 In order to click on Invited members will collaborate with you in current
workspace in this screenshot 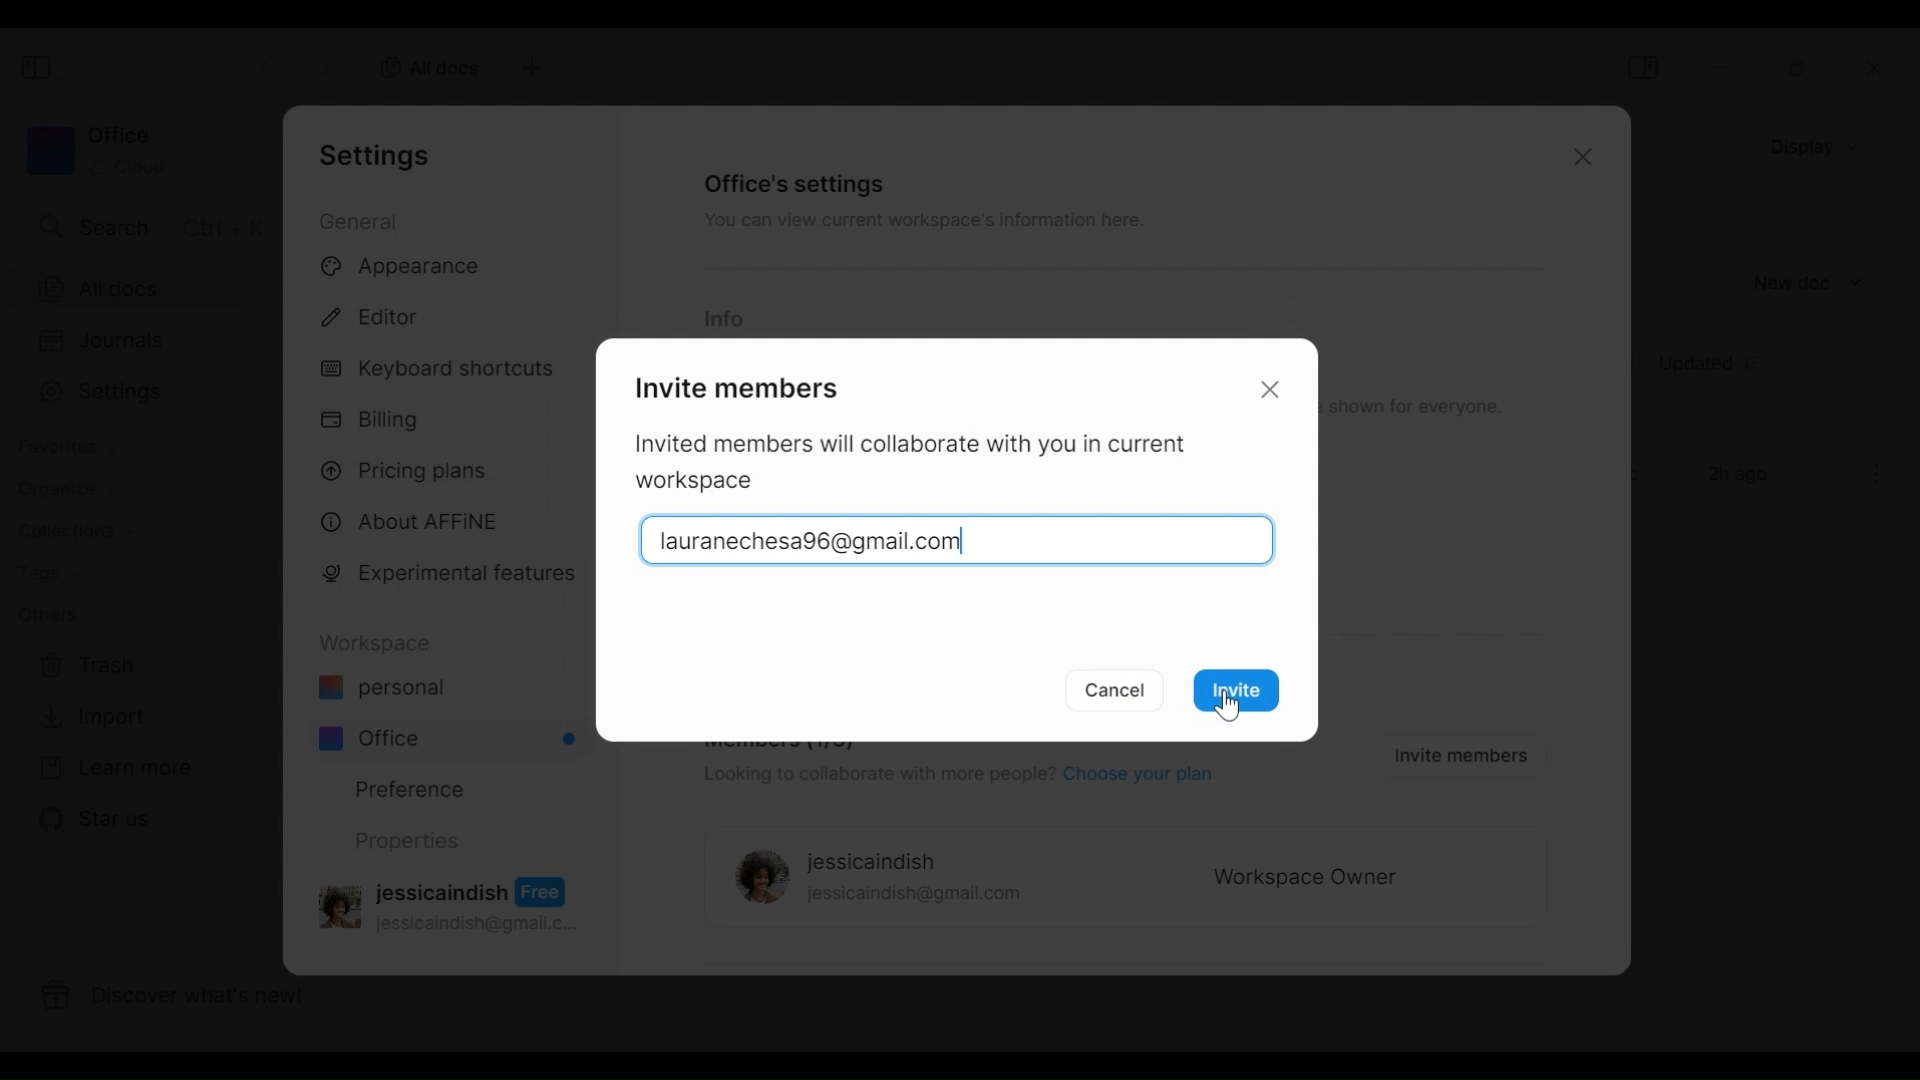, I will do `click(922, 464)`.